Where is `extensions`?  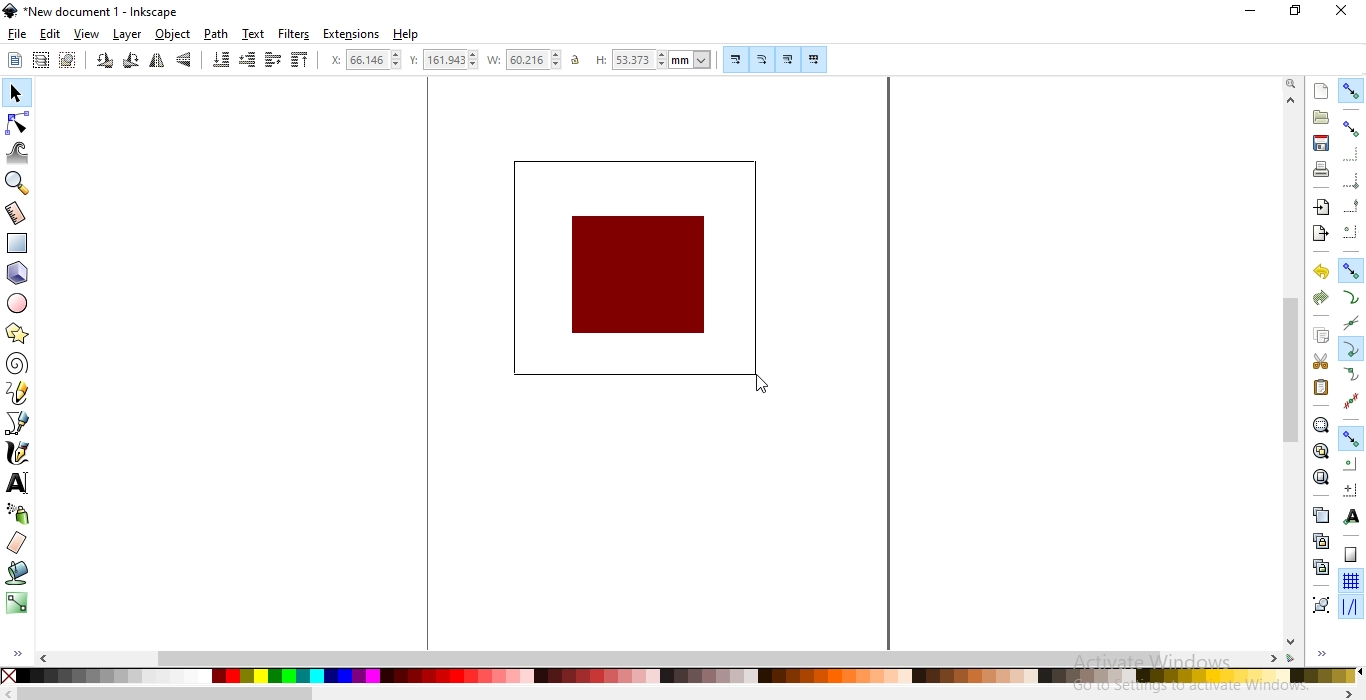 extensions is located at coordinates (354, 33).